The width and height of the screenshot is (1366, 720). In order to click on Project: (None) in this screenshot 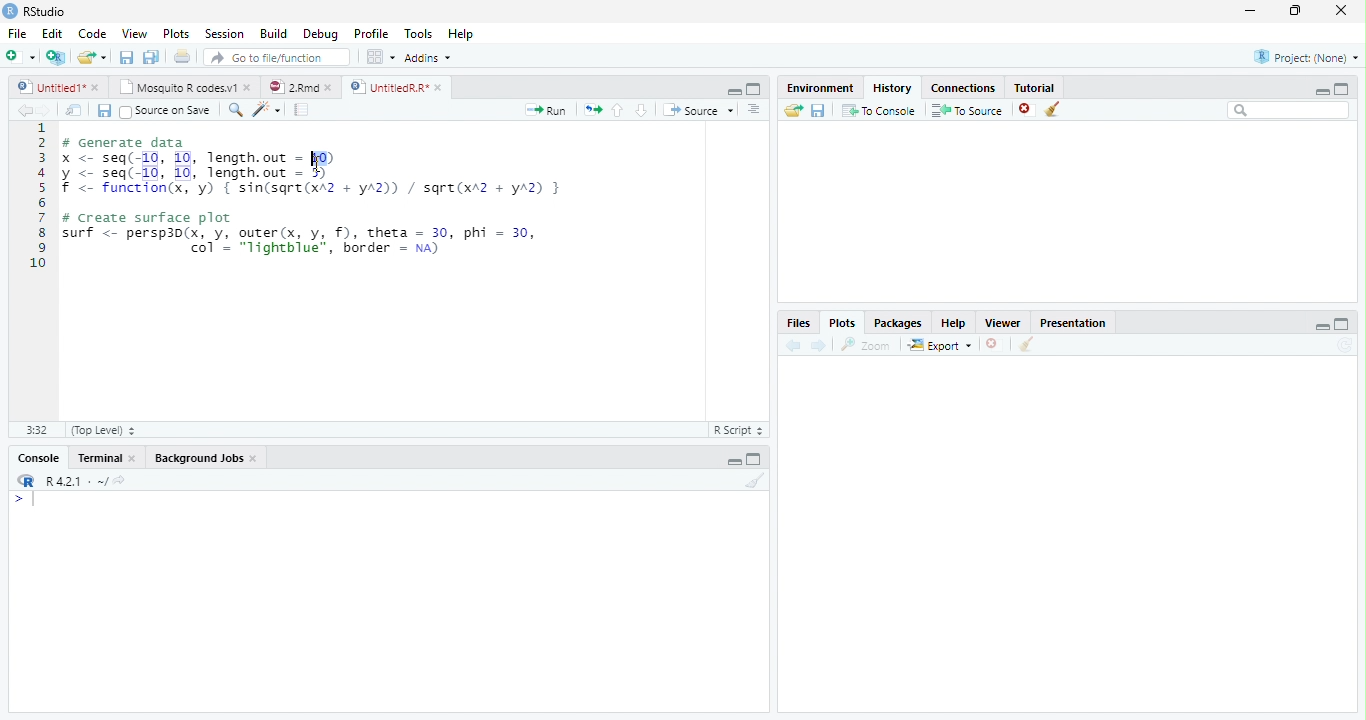, I will do `click(1306, 57)`.